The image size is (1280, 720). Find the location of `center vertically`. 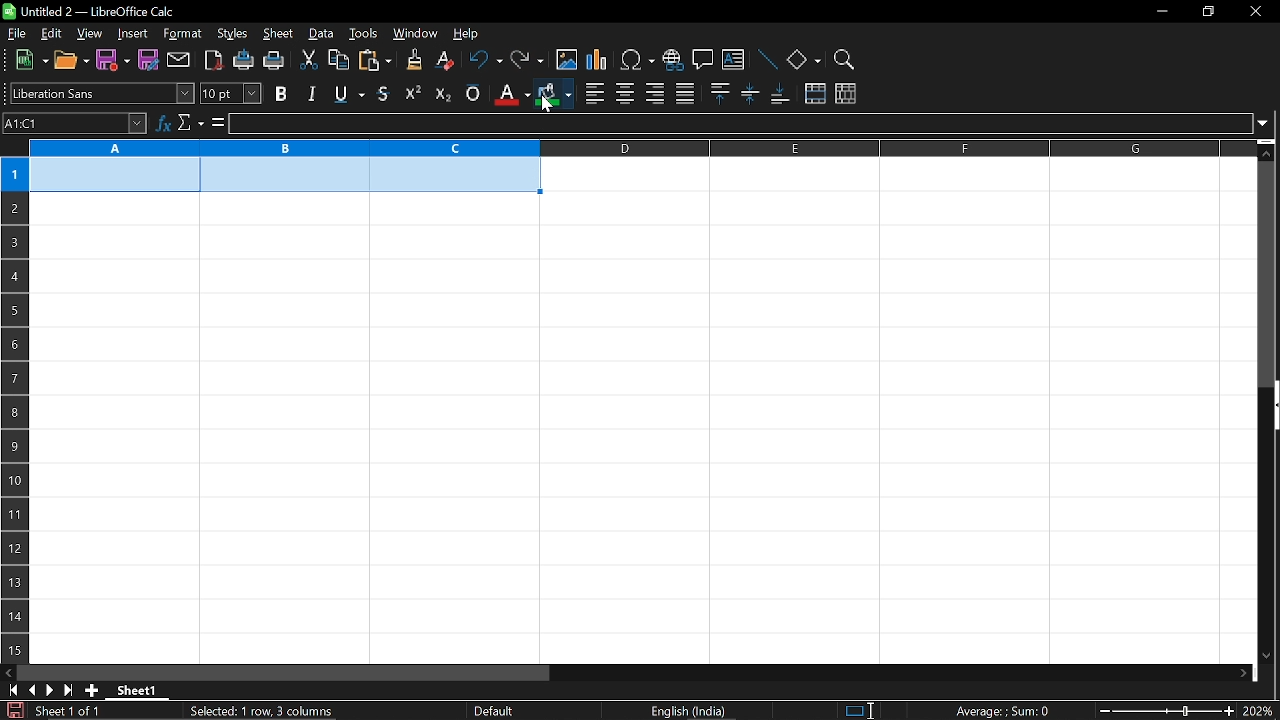

center vertically is located at coordinates (750, 95).